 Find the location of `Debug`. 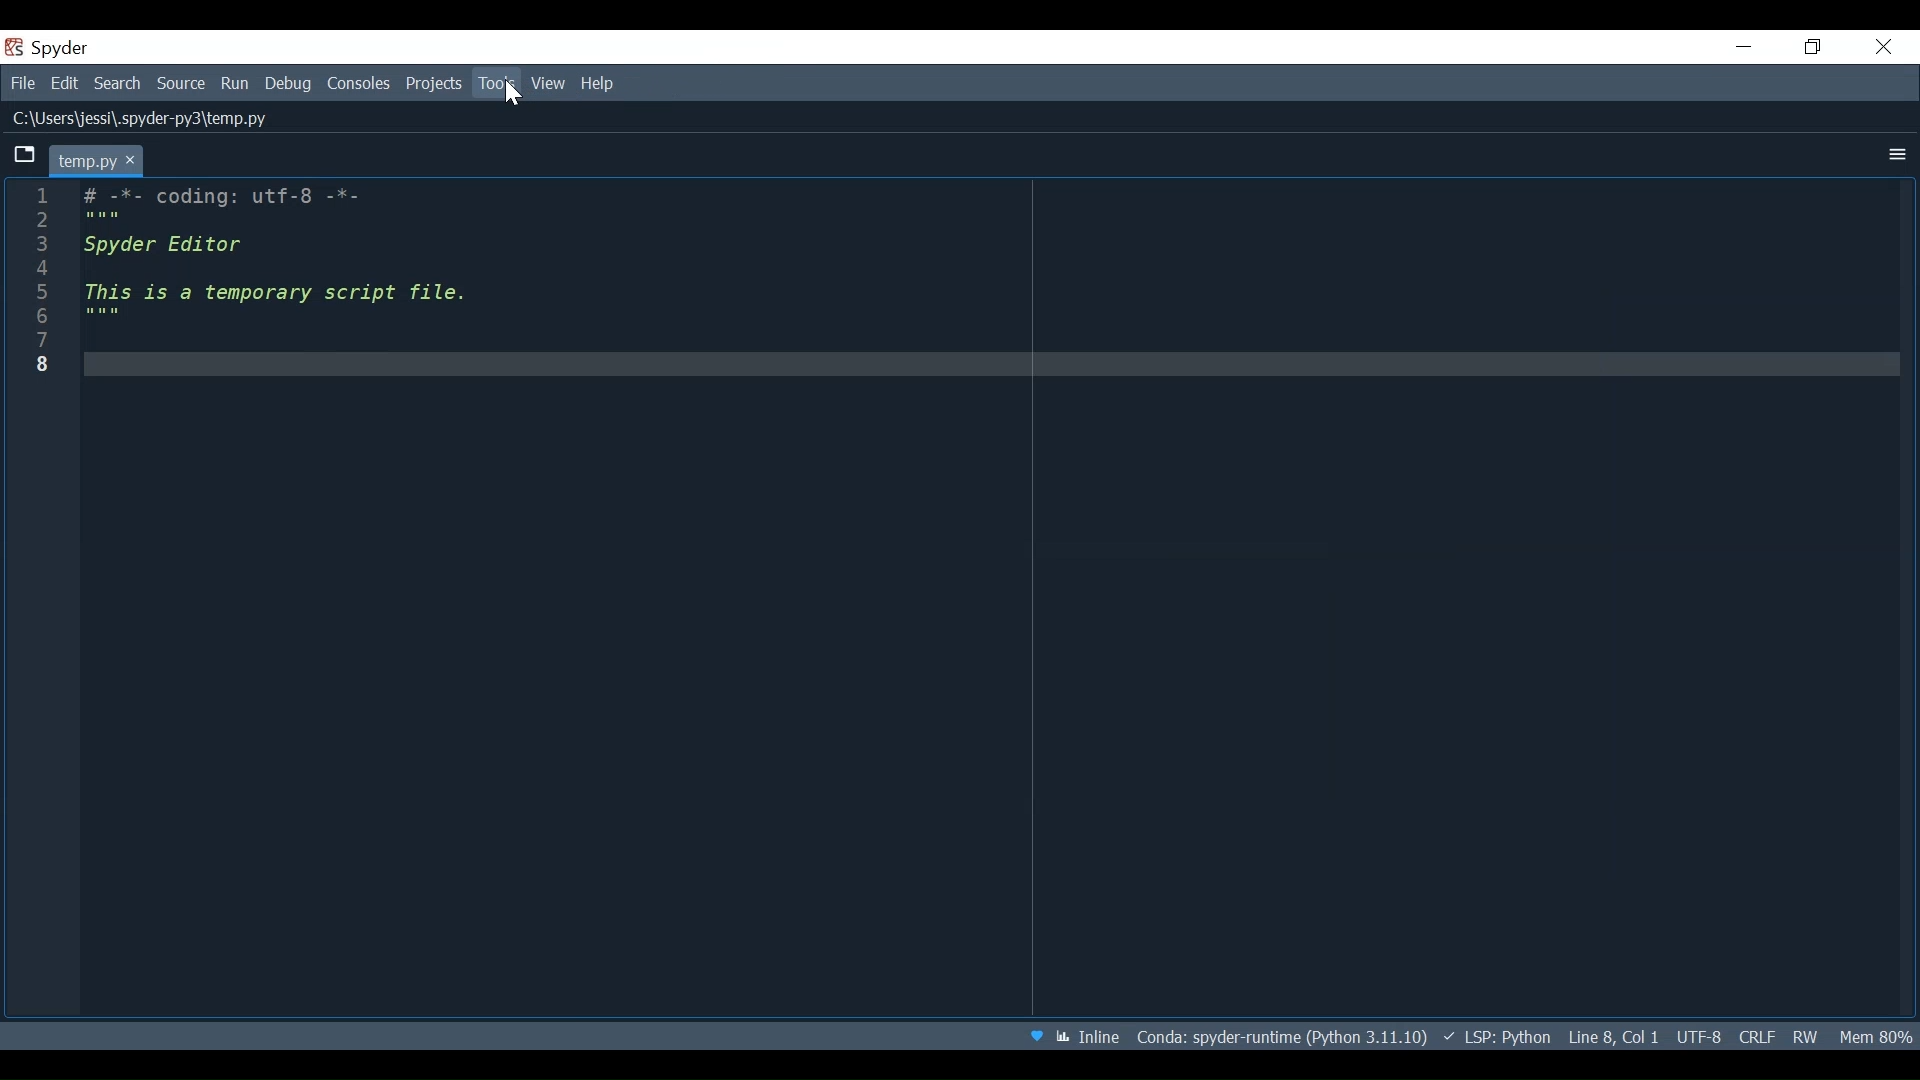

Debug is located at coordinates (282, 83).